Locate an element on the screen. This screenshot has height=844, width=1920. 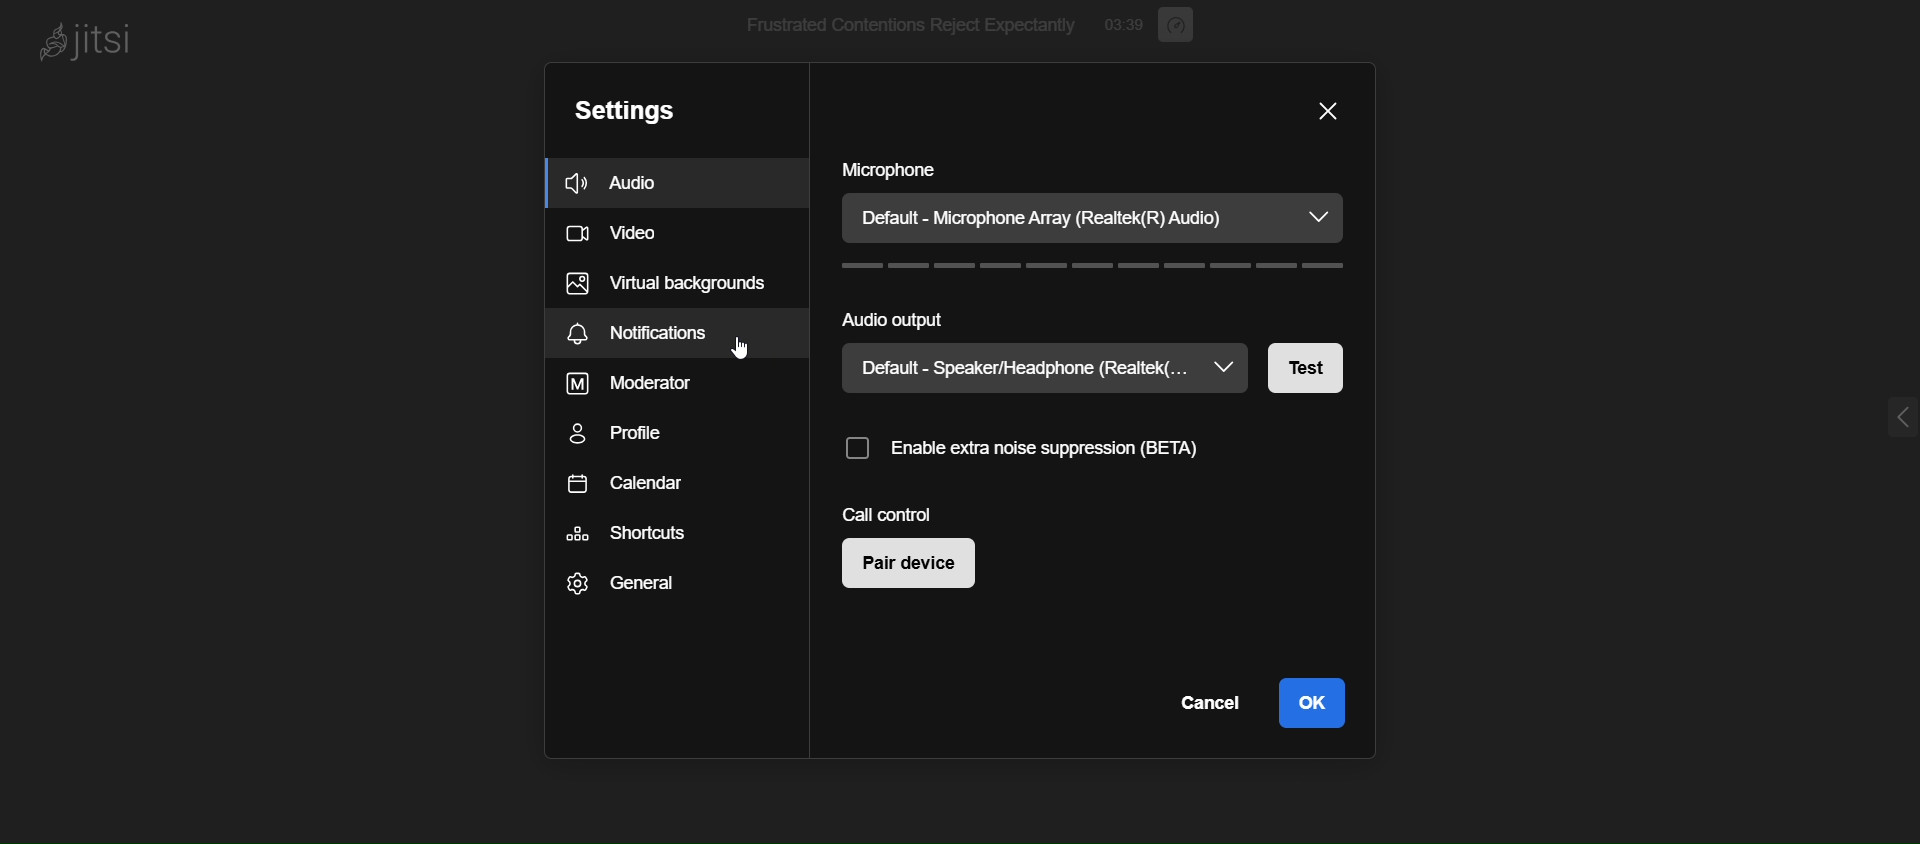
03:39 is located at coordinates (1123, 25).